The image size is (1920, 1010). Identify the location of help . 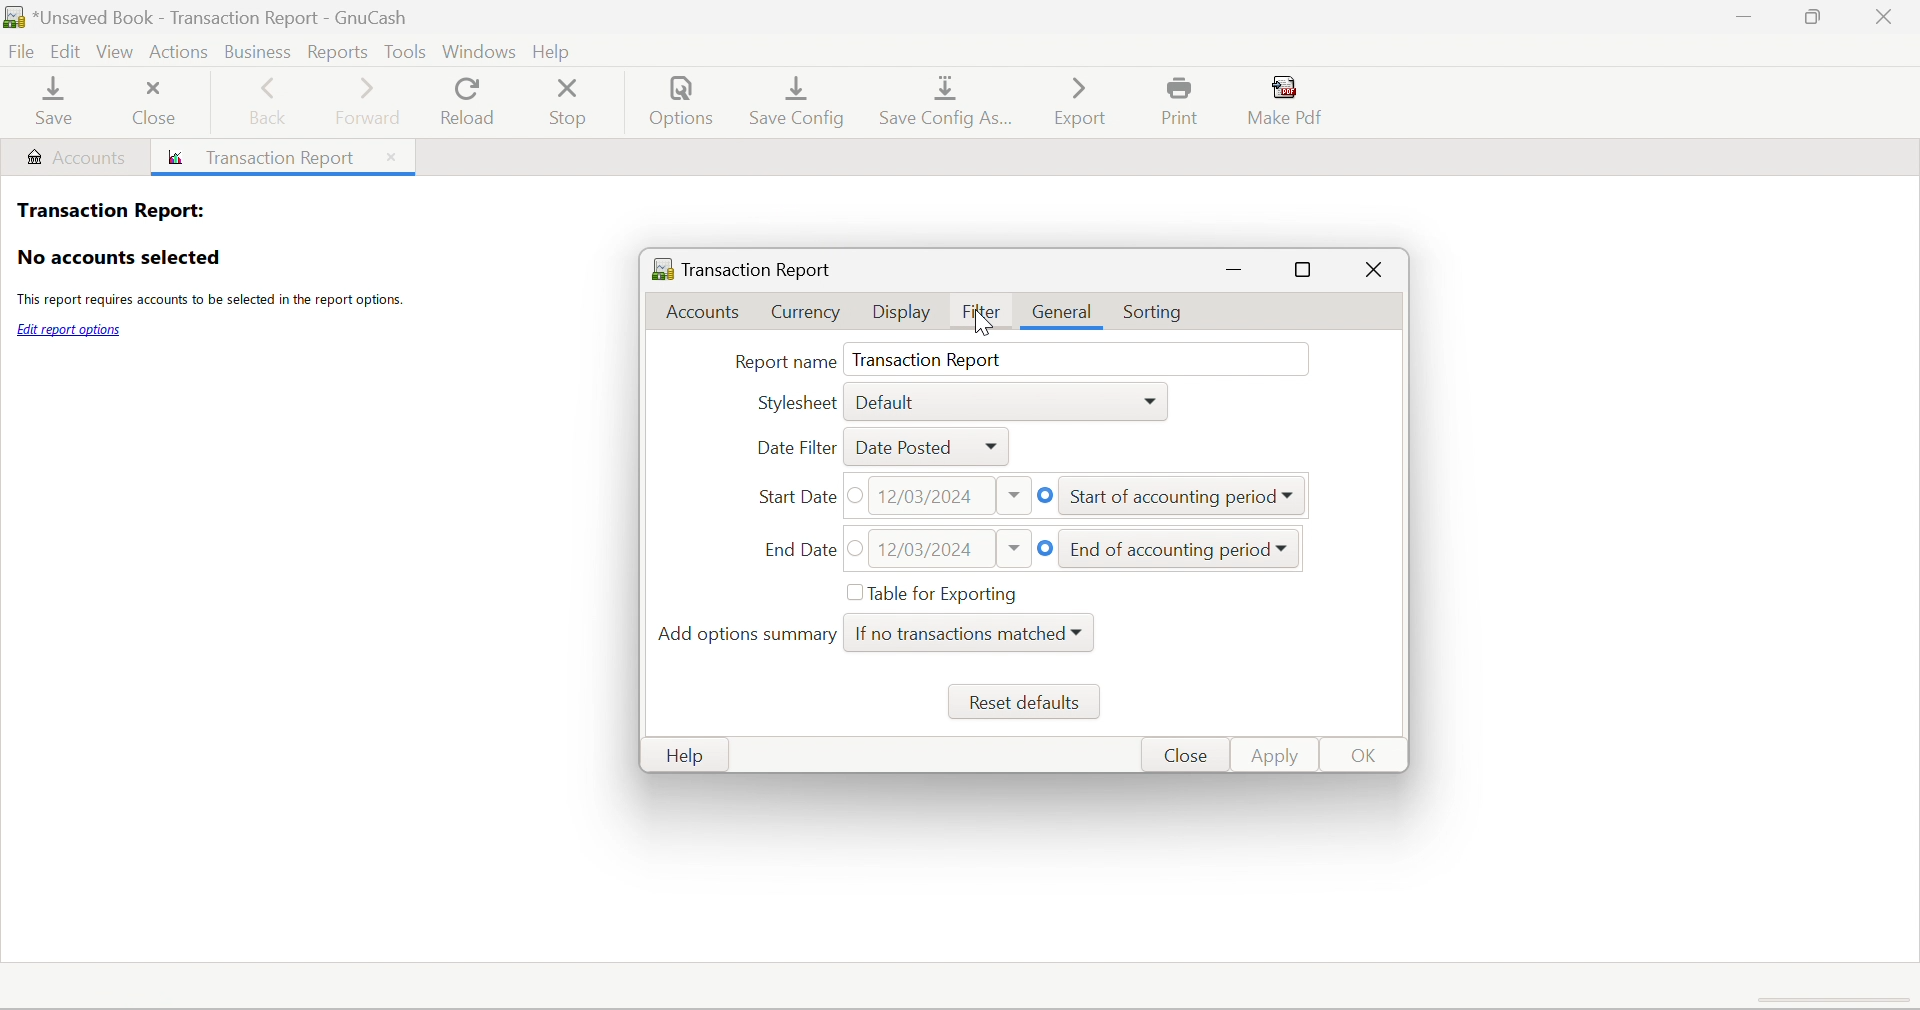
(557, 48).